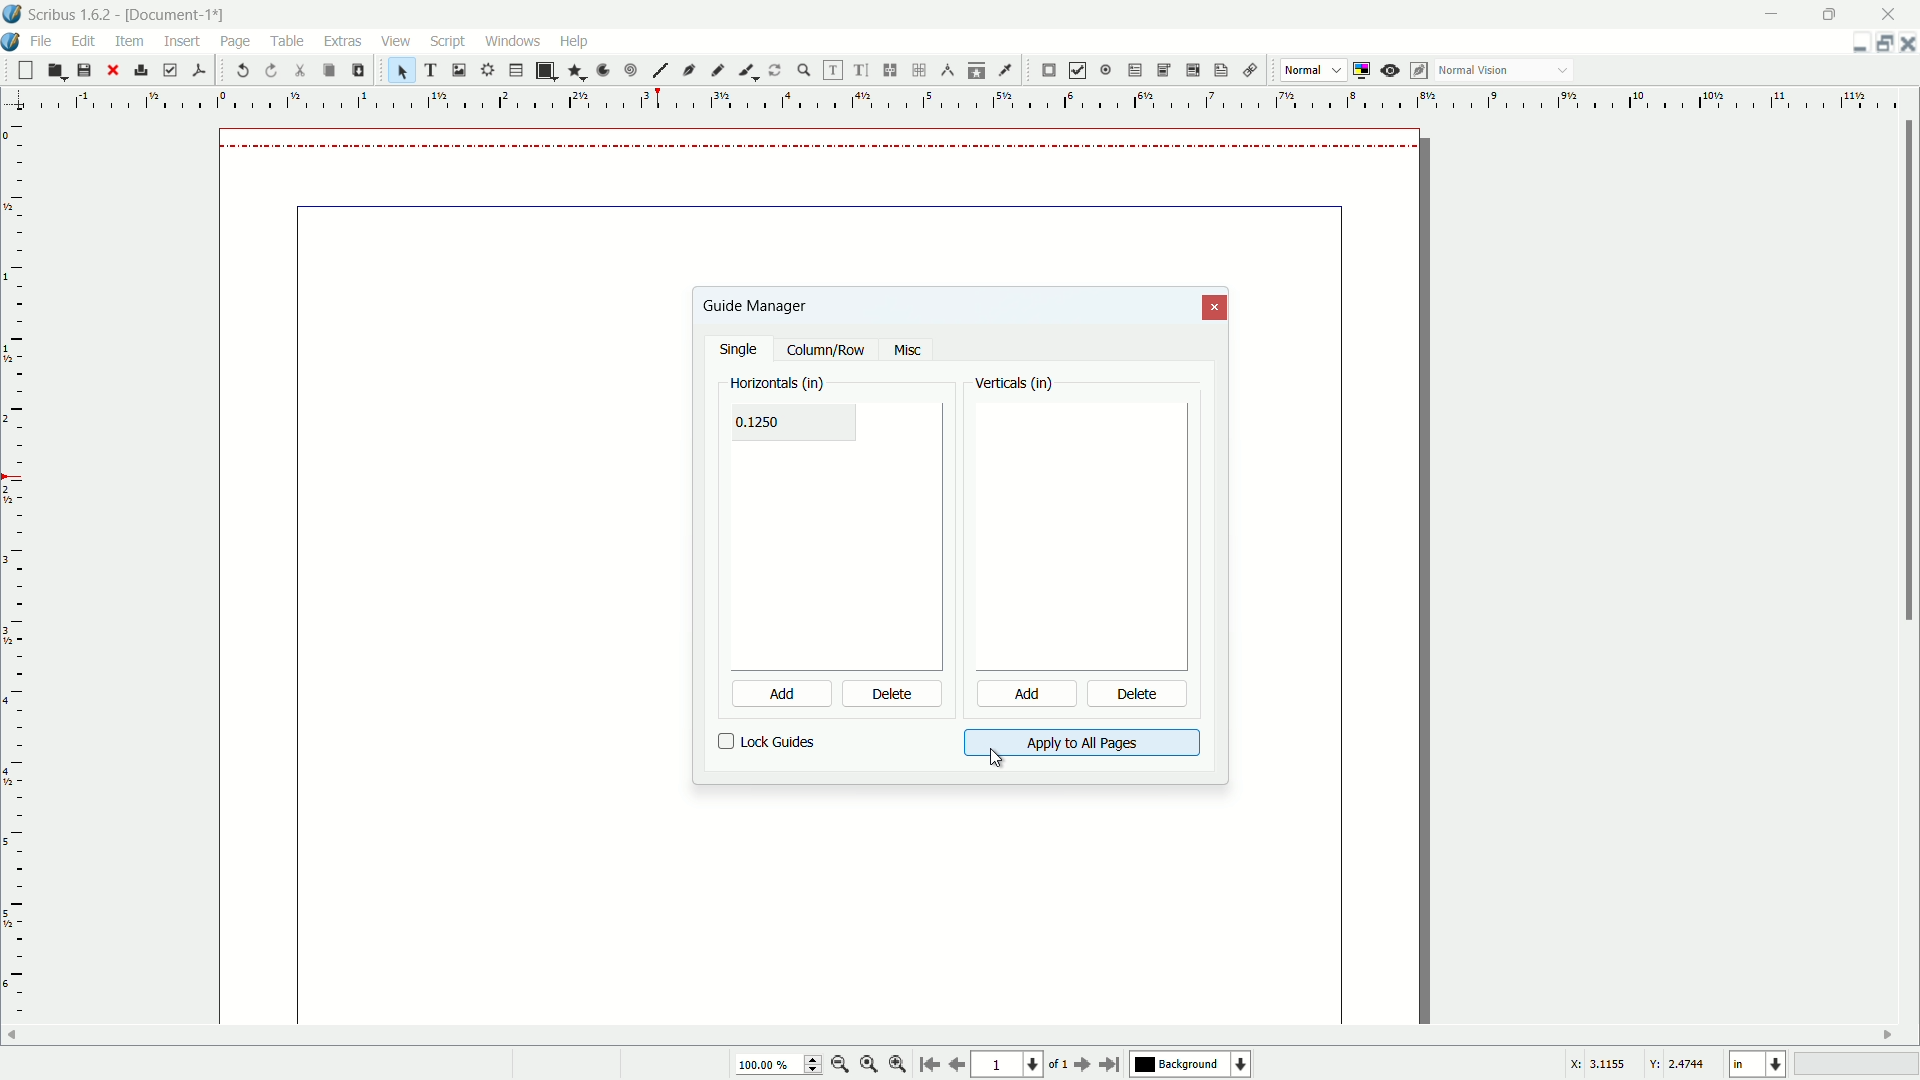 Image resolution: width=1920 pixels, height=1080 pixels. I want to click on paste, so click(357, 70).